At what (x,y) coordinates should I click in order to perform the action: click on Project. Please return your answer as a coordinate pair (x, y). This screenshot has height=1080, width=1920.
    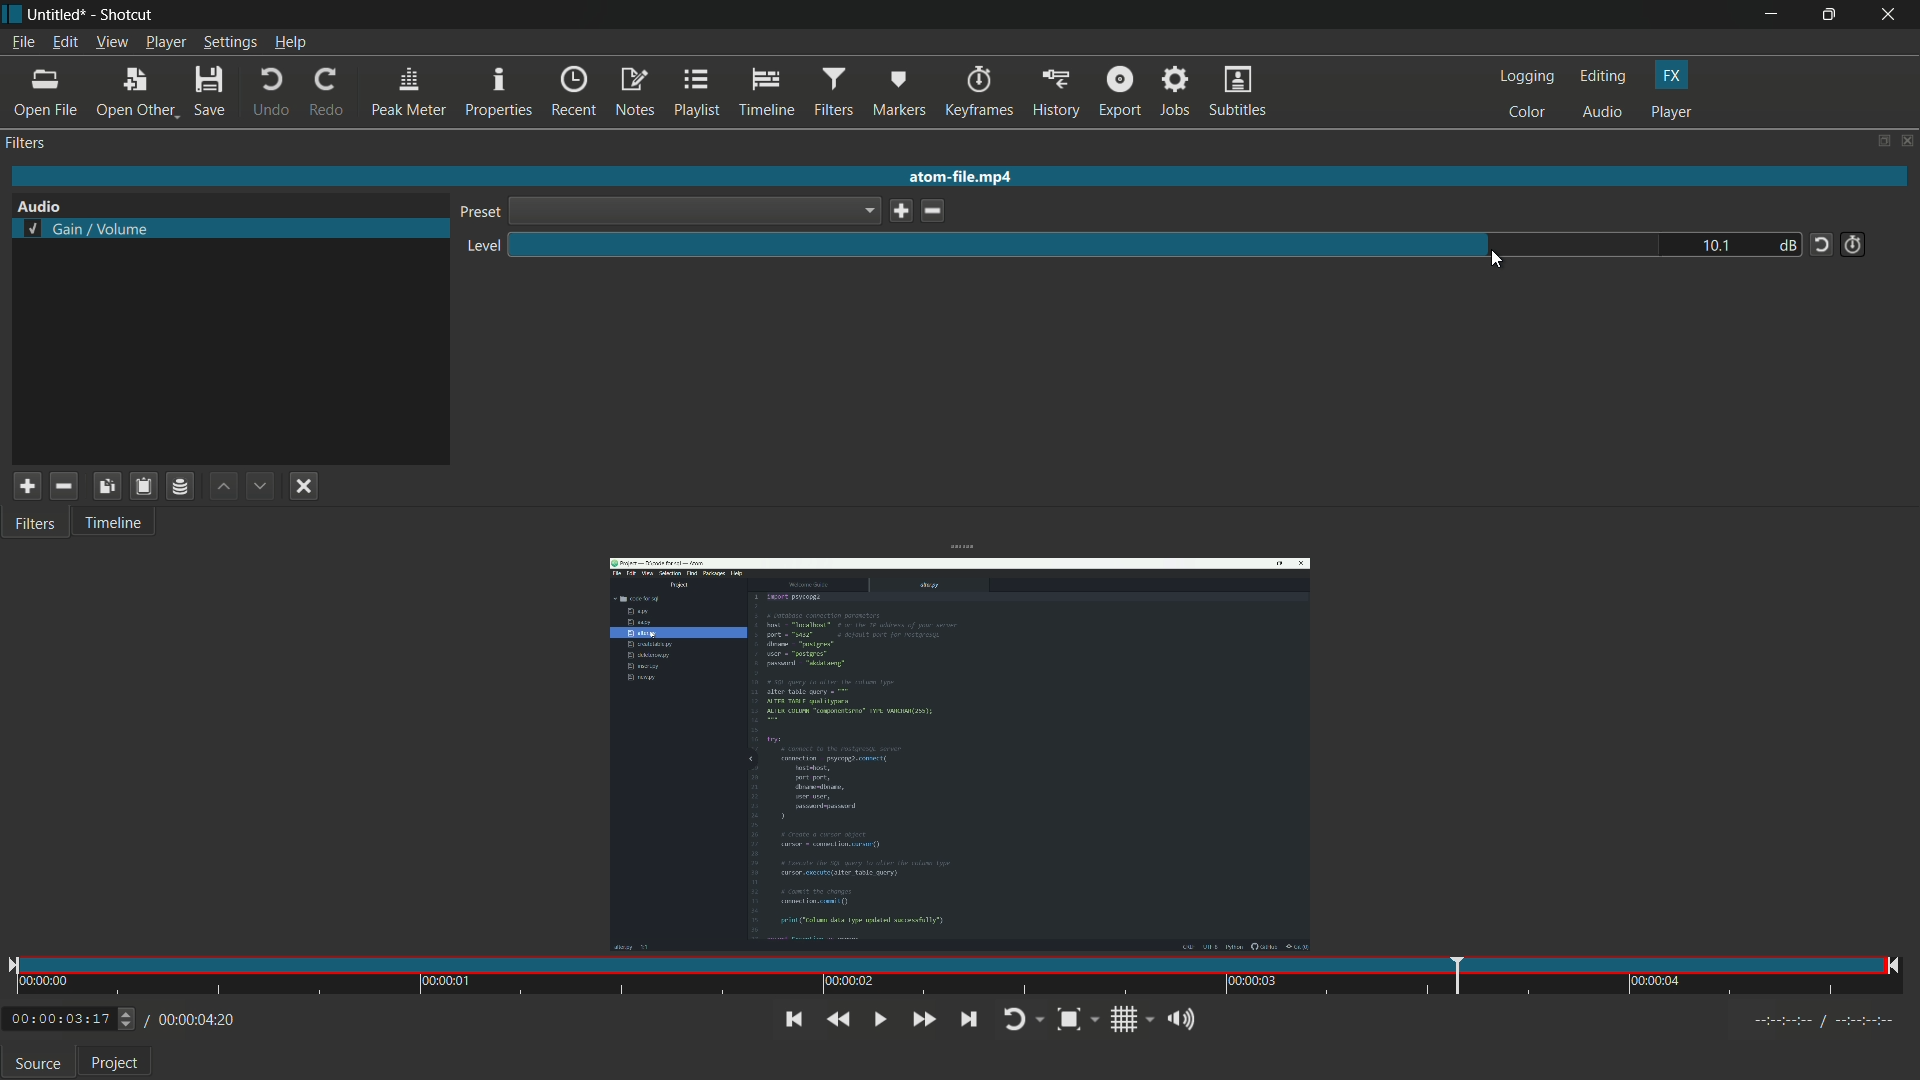
    Looking at the image, I should click on (113, 1064).